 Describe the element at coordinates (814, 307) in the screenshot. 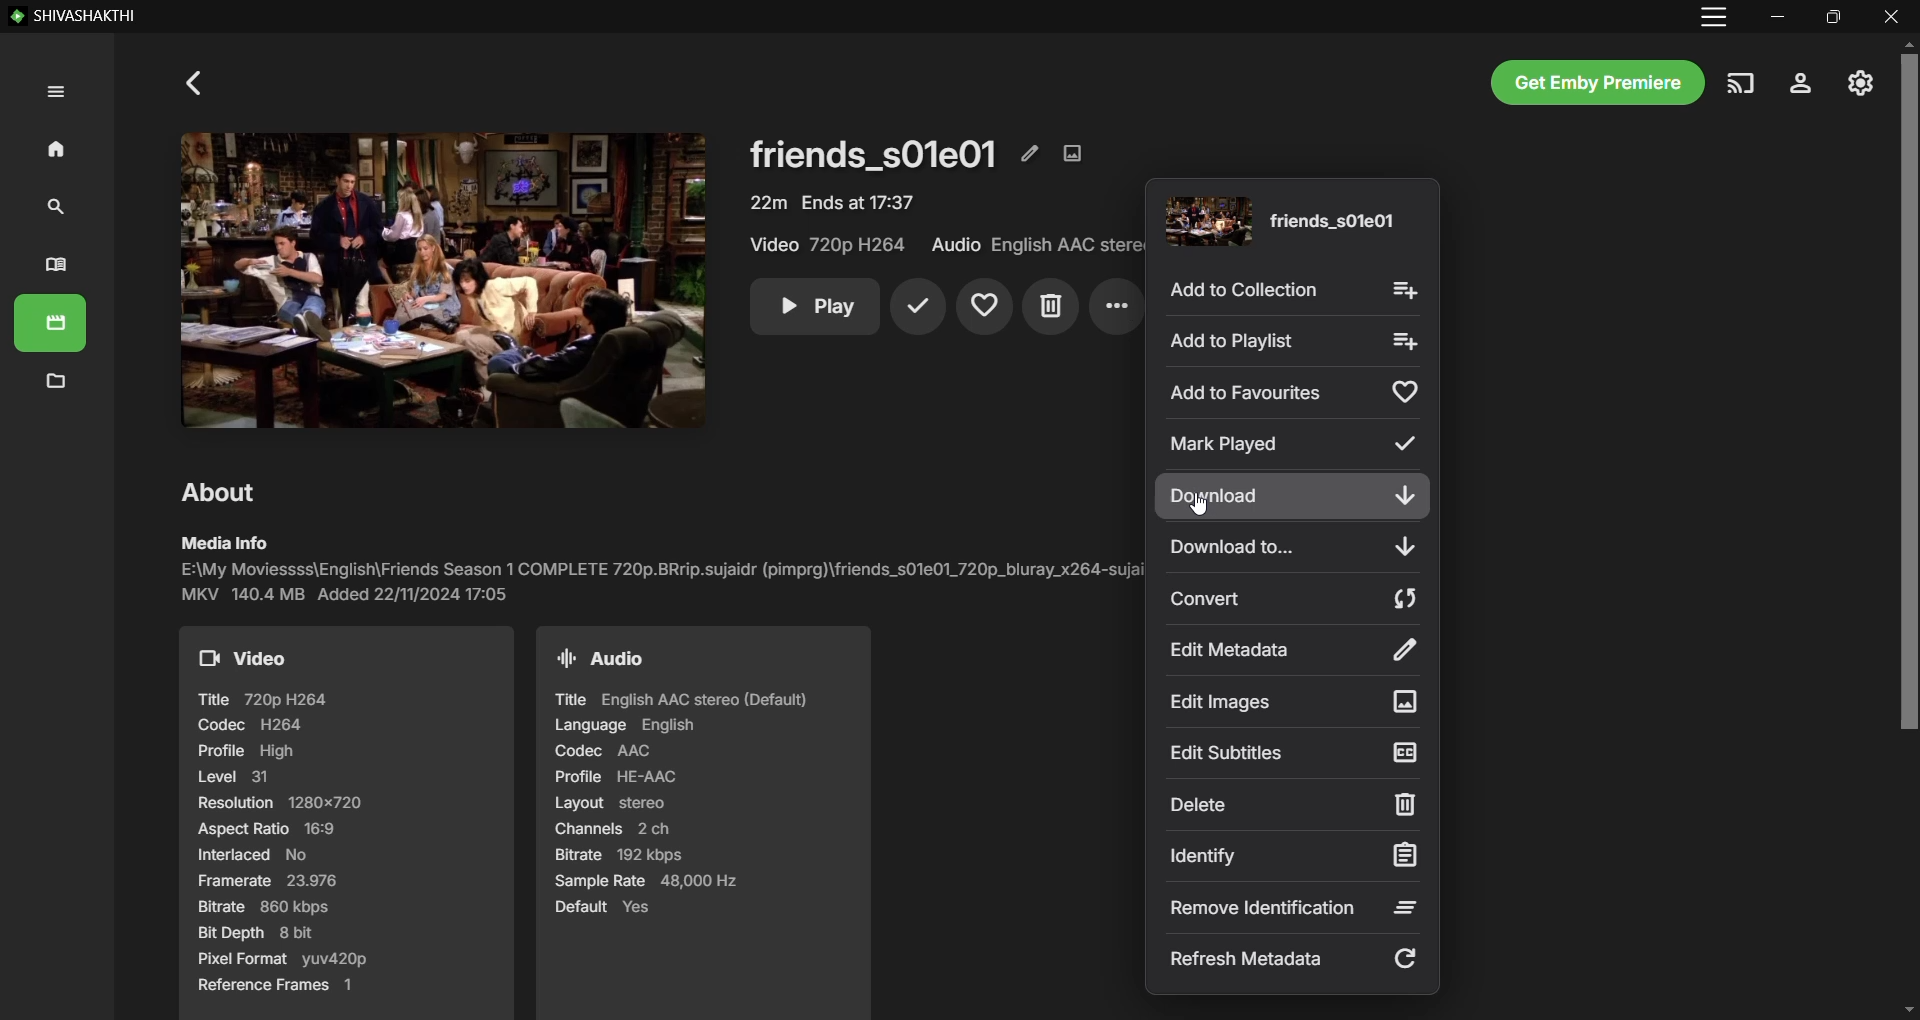

I see `Play` at that location.